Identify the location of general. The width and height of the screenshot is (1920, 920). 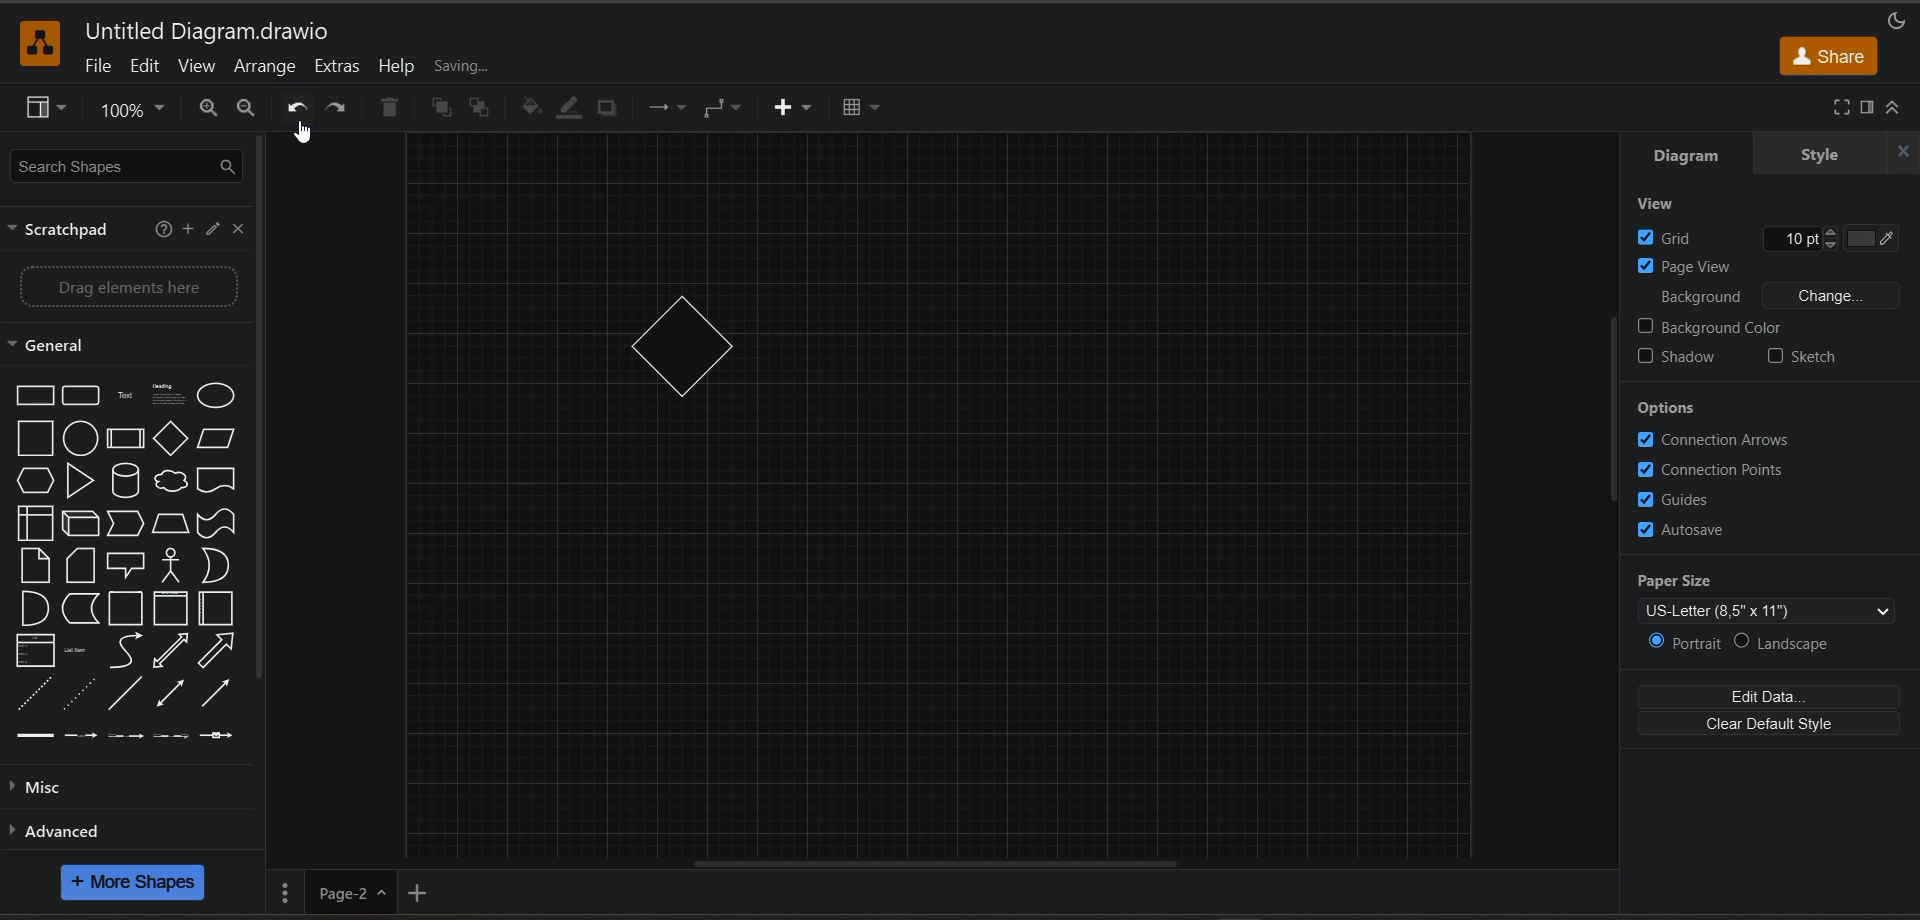
(64, 344).